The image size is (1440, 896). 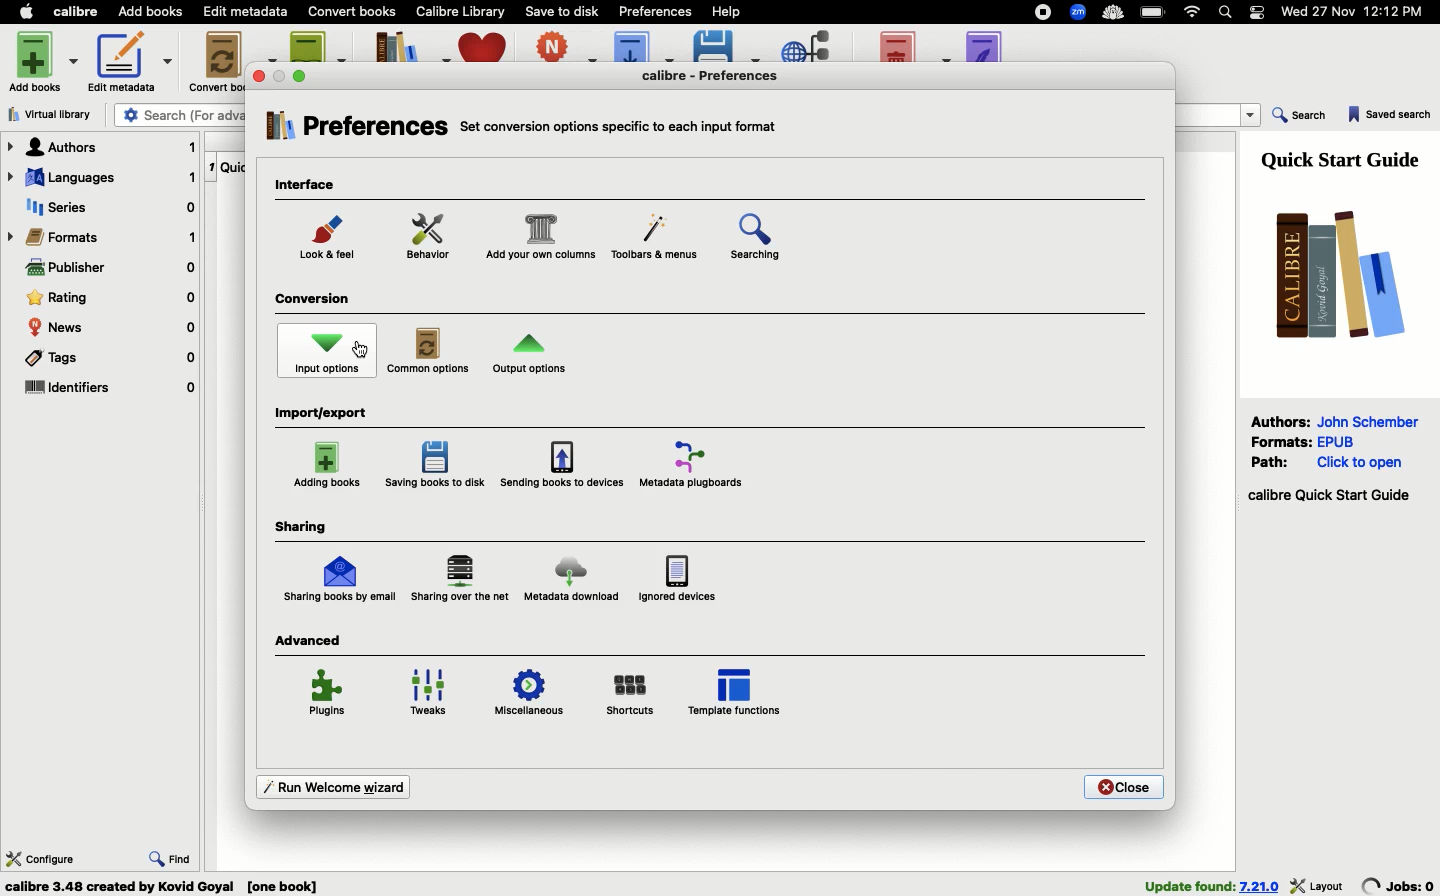 What do you see at coordinates (326, 414) in the screenshot?
I see `Import export` at bounding box center [326, 414].